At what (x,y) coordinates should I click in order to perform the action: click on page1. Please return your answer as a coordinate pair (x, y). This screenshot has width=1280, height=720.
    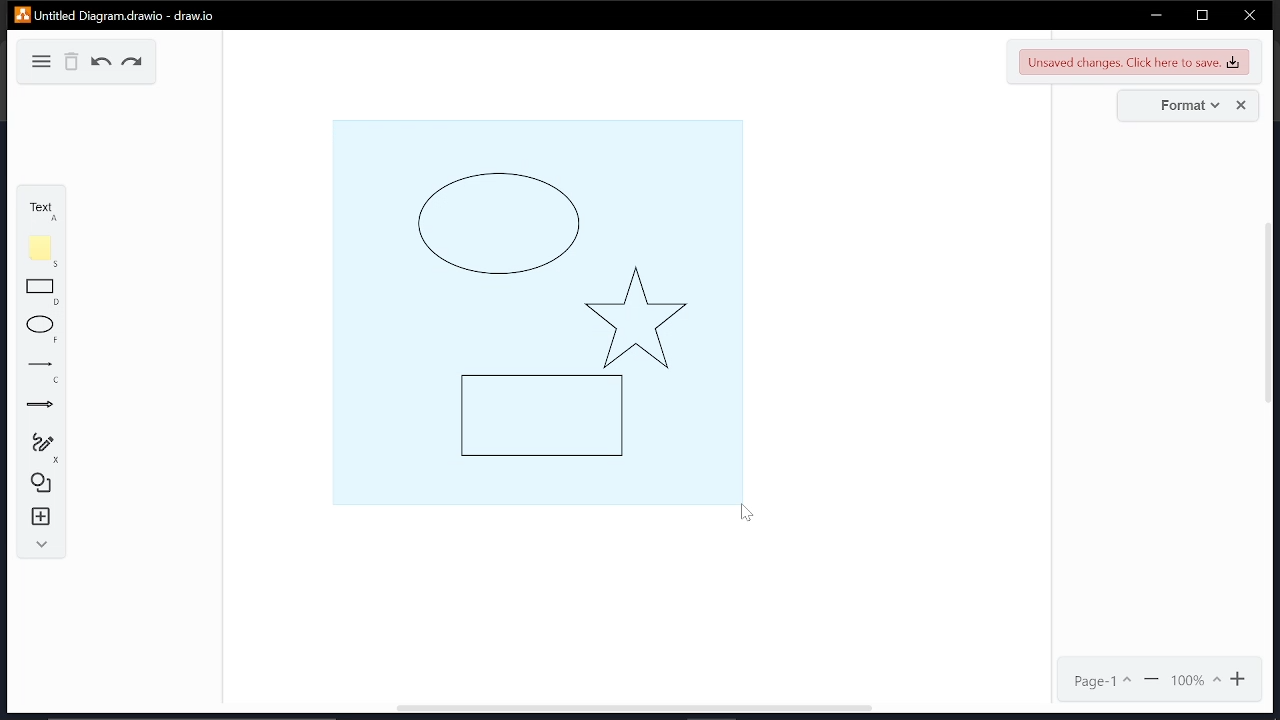
    Looking at the image, I should click on (1103, 681).